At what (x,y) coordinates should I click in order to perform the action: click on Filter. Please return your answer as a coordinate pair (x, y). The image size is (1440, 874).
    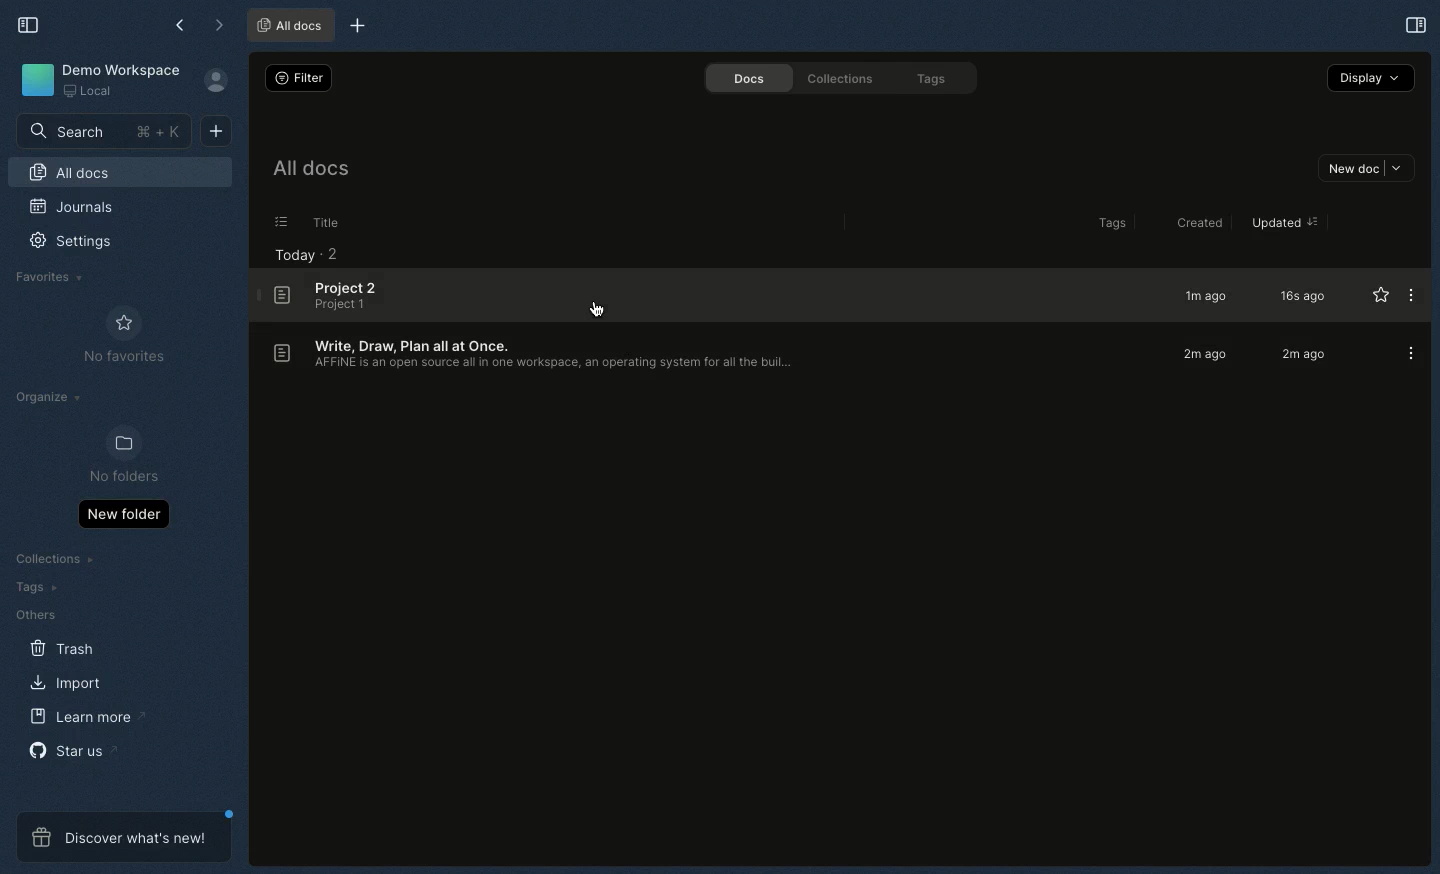
    Looking at the image, I should click on (296, 77).